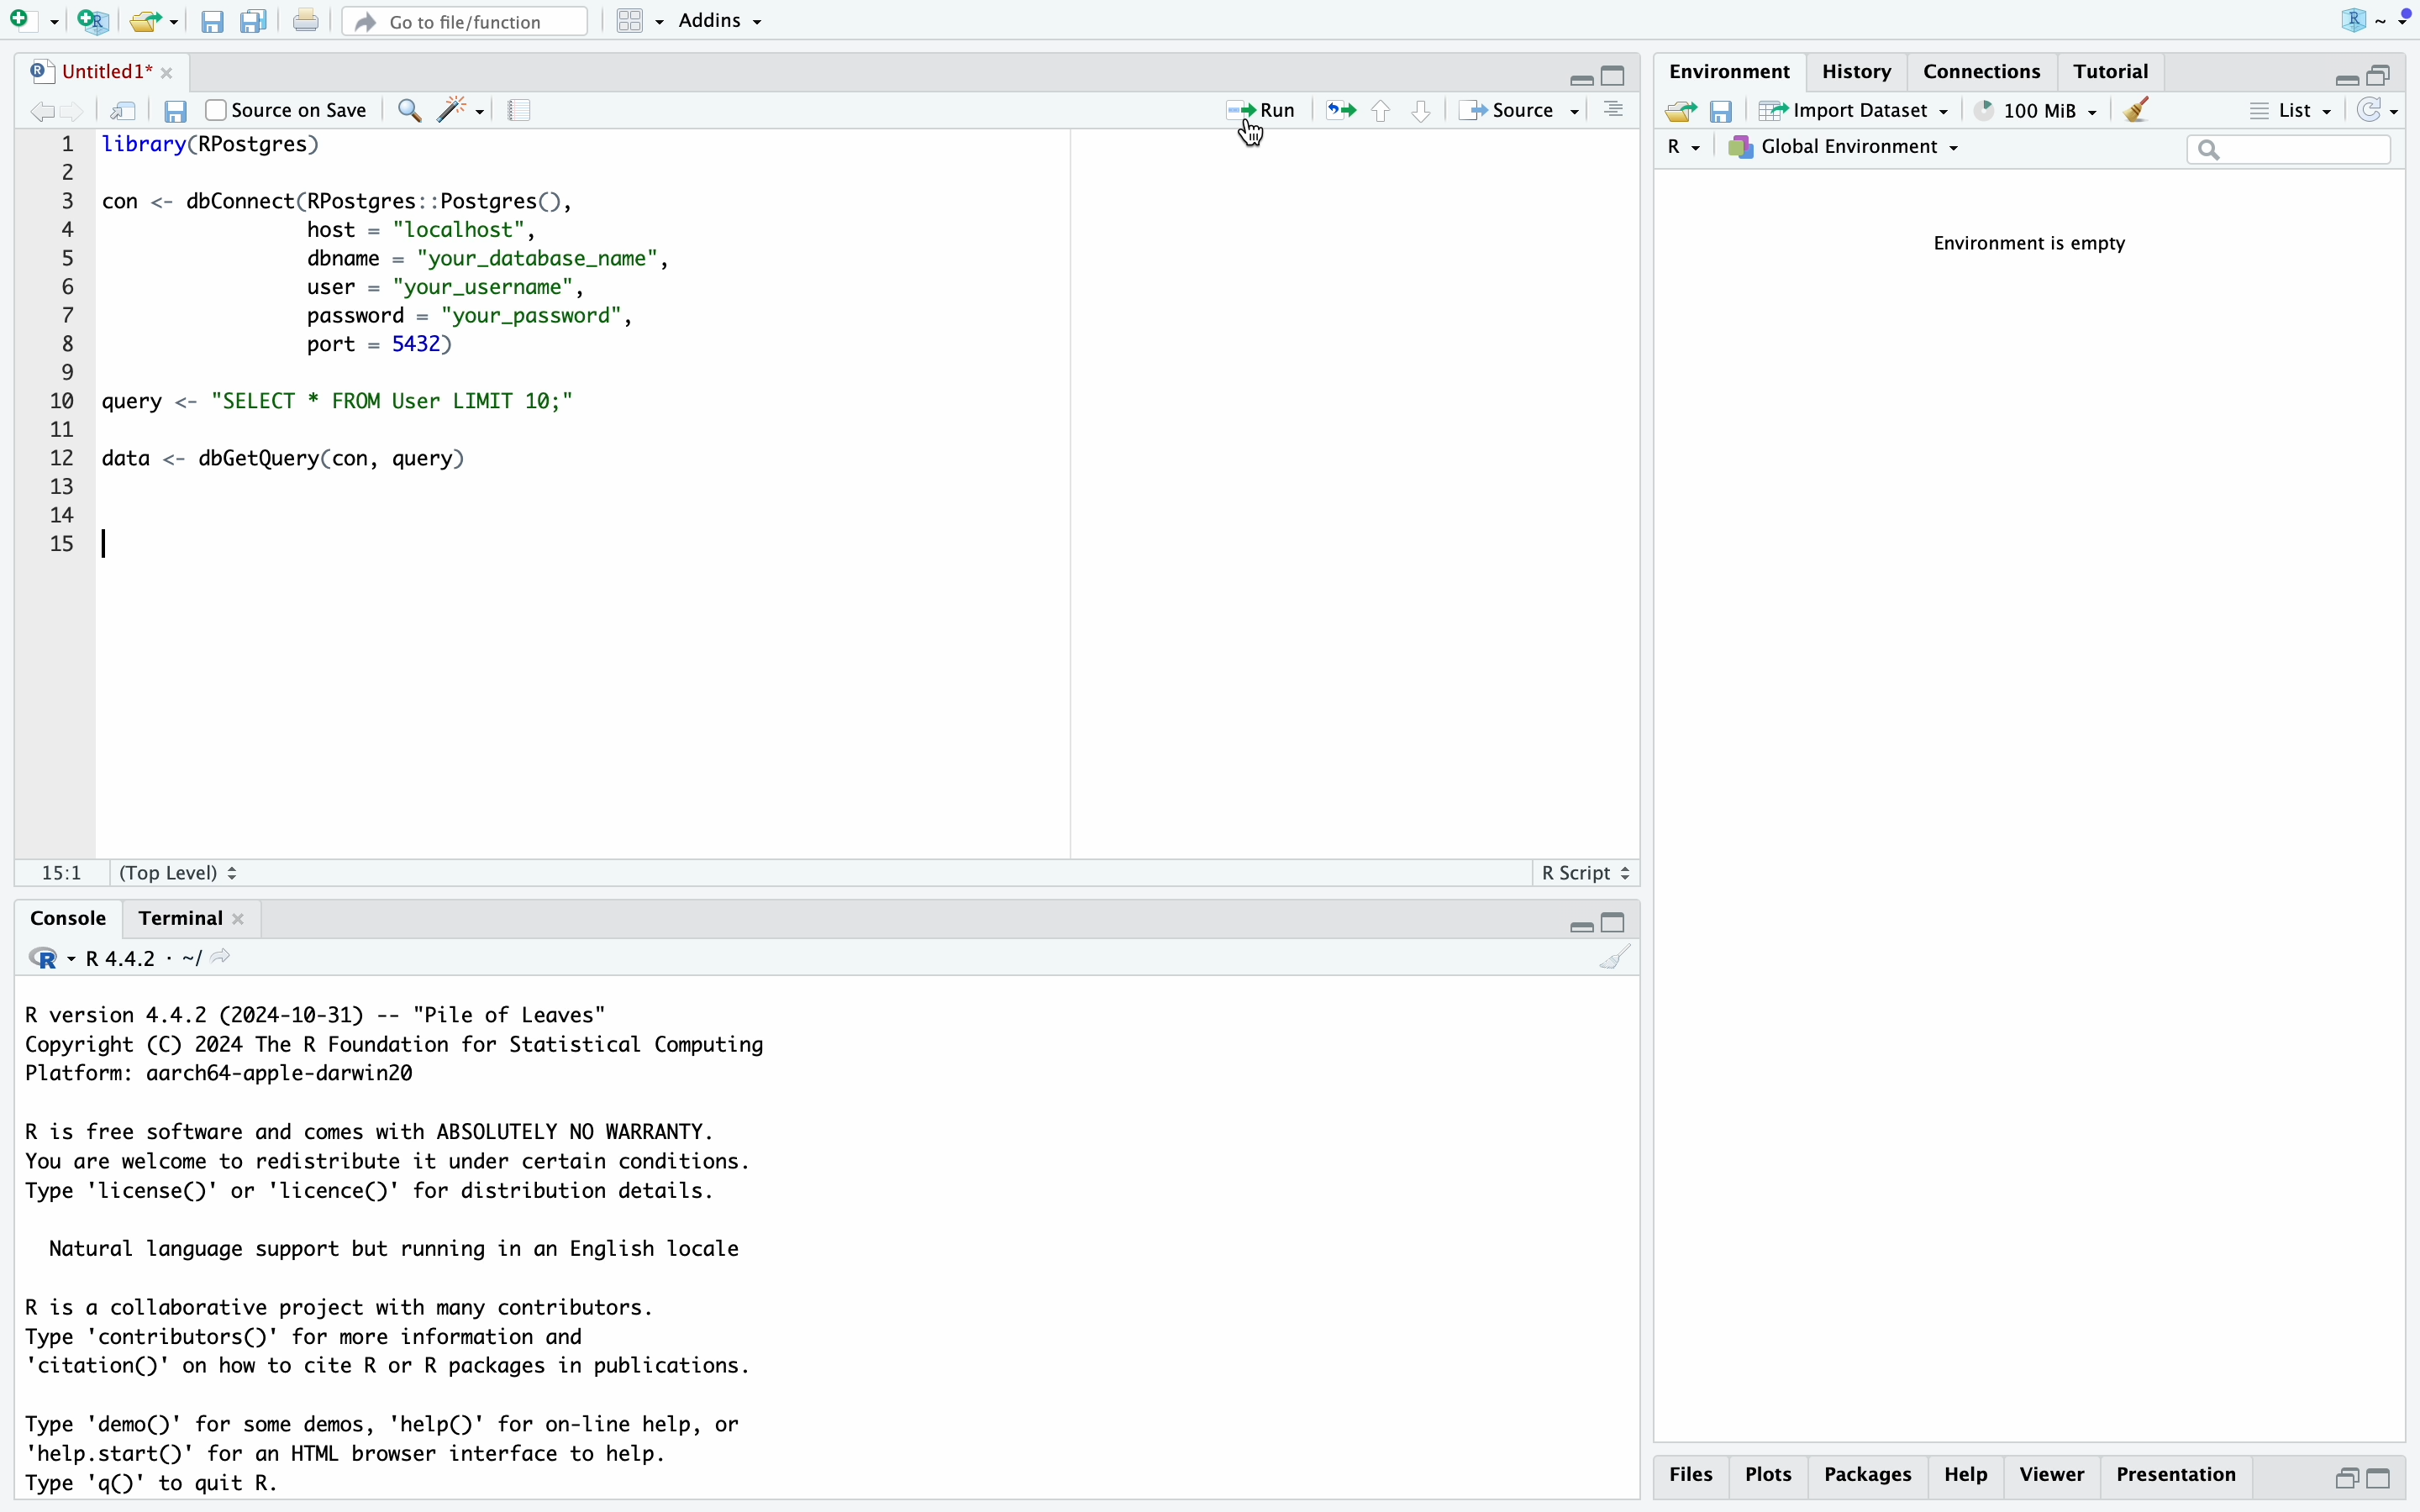 Image resolution: width=2420 pixels, height=1512 pixels. What do you see at coordinates (149, 959) in the screenshot?
I see `R 4.4.2 . ~/` at bounding box center [149, 959].